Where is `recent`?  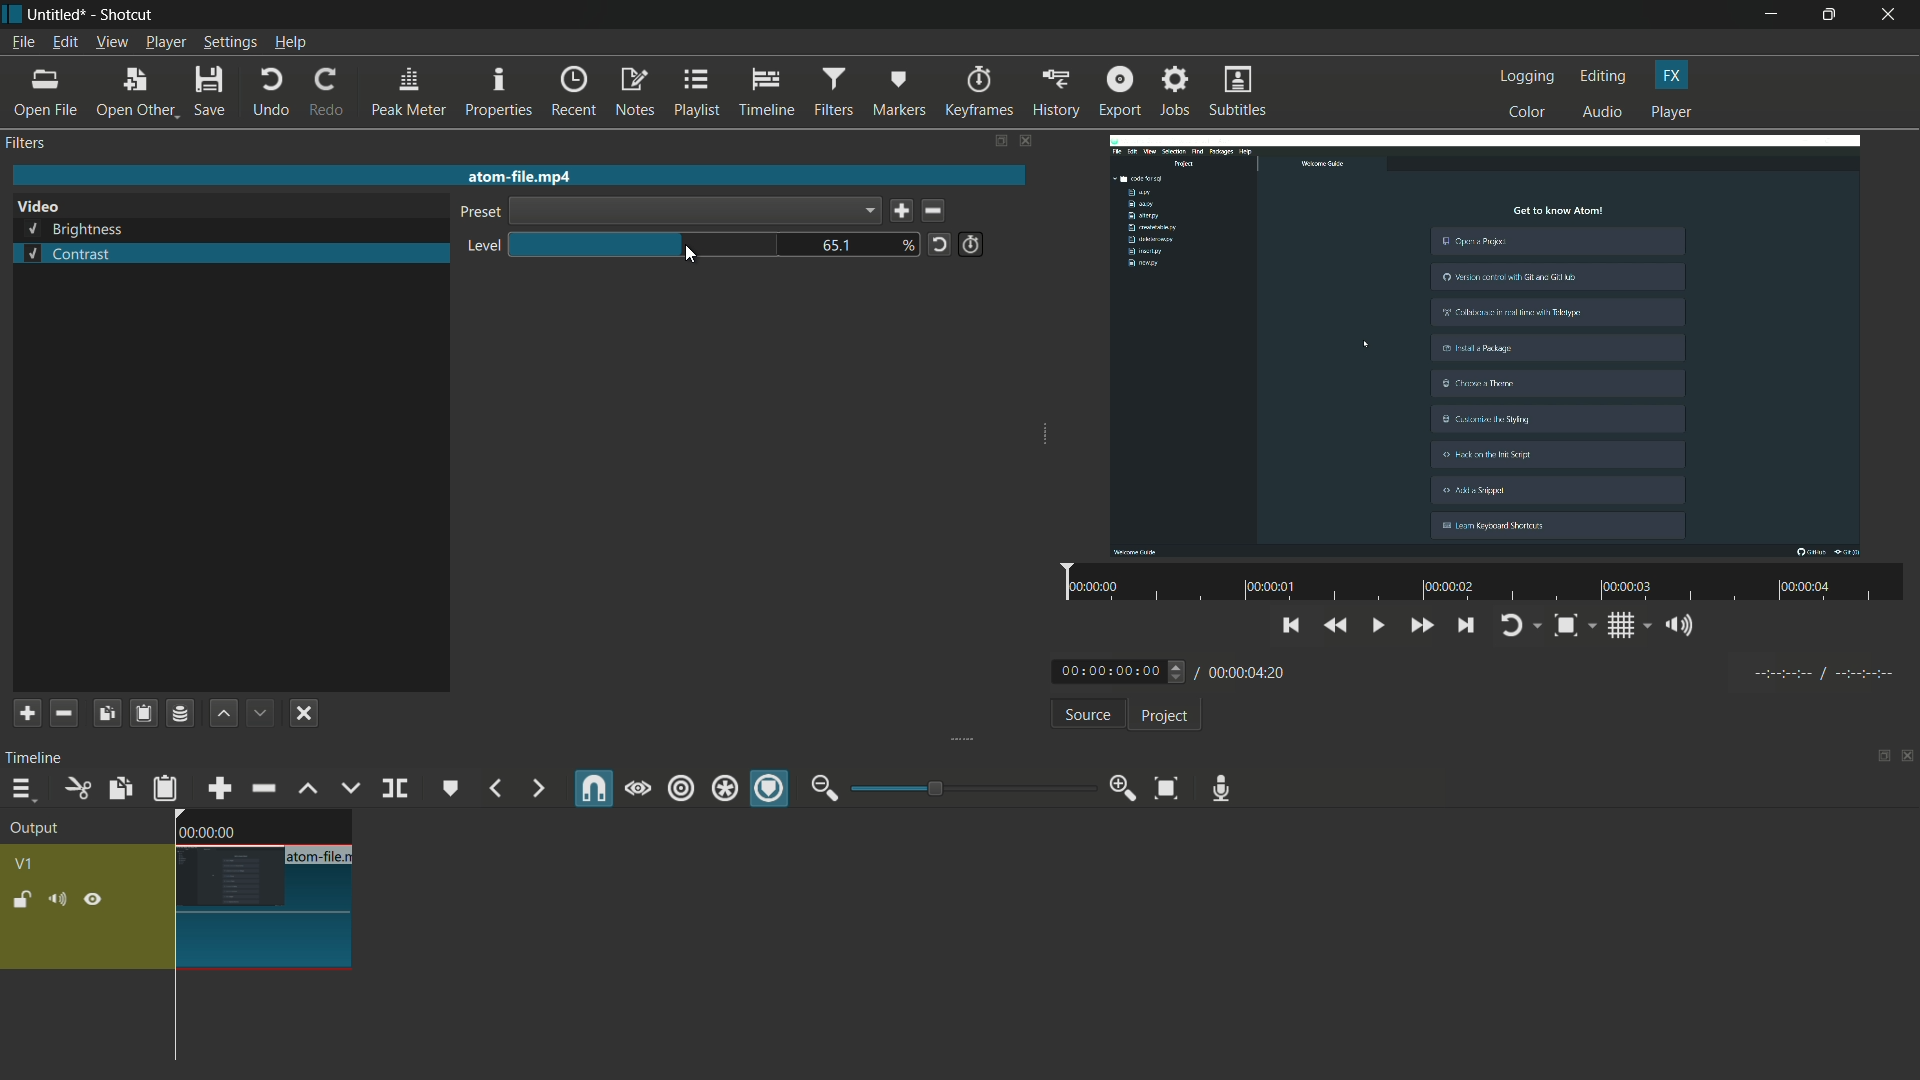 recent is located at coordinates (576, 91).